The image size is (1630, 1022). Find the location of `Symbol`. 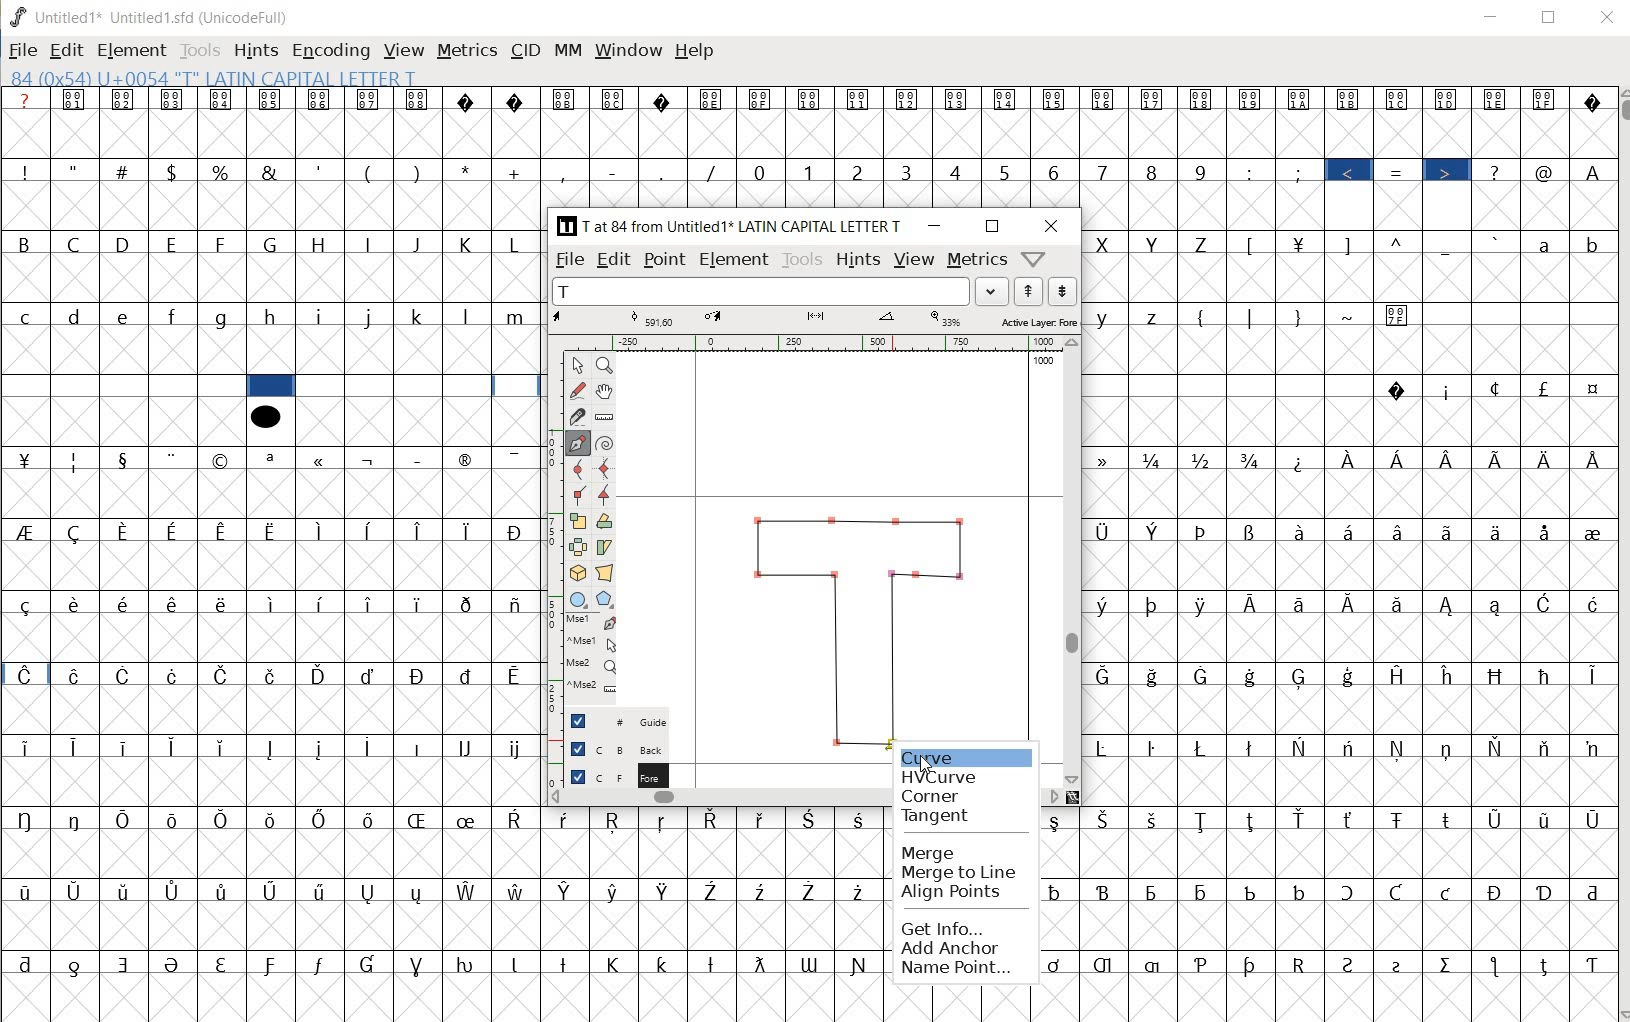

Symbol is located at coordinates (1205, 460).